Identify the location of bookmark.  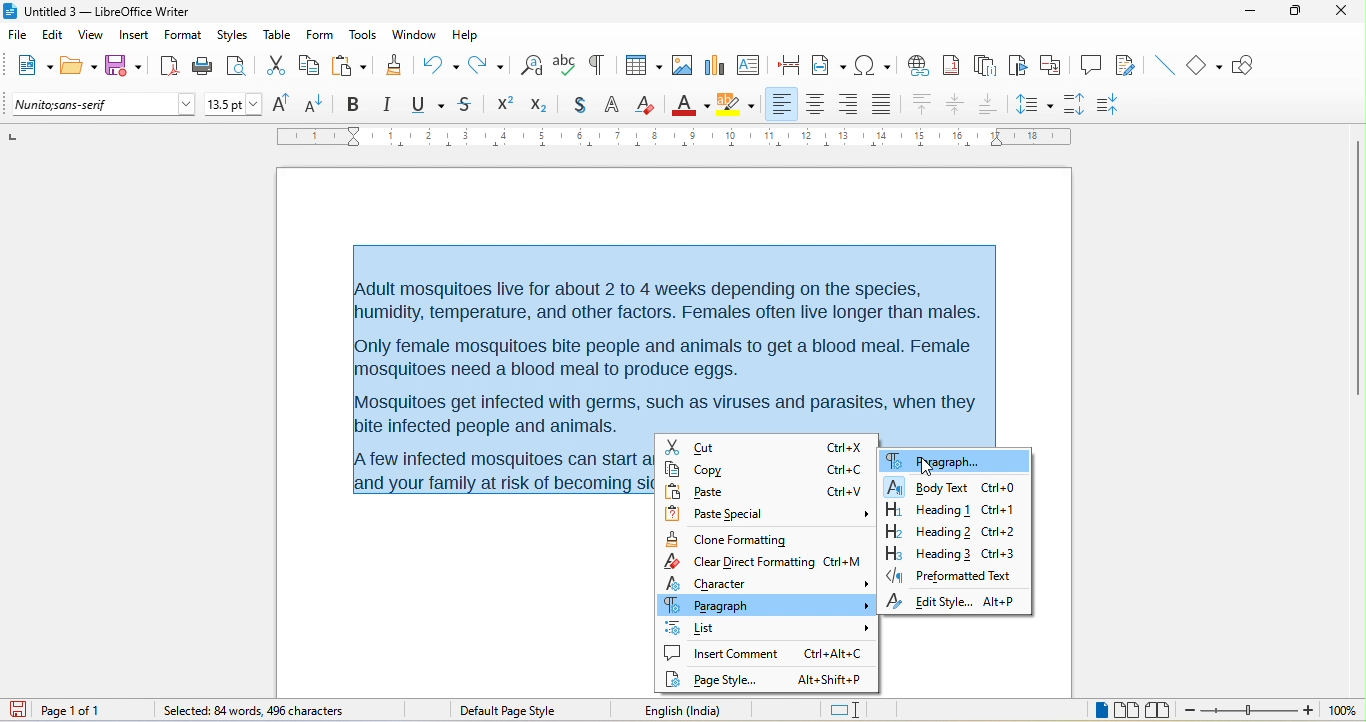
(1020, 66).